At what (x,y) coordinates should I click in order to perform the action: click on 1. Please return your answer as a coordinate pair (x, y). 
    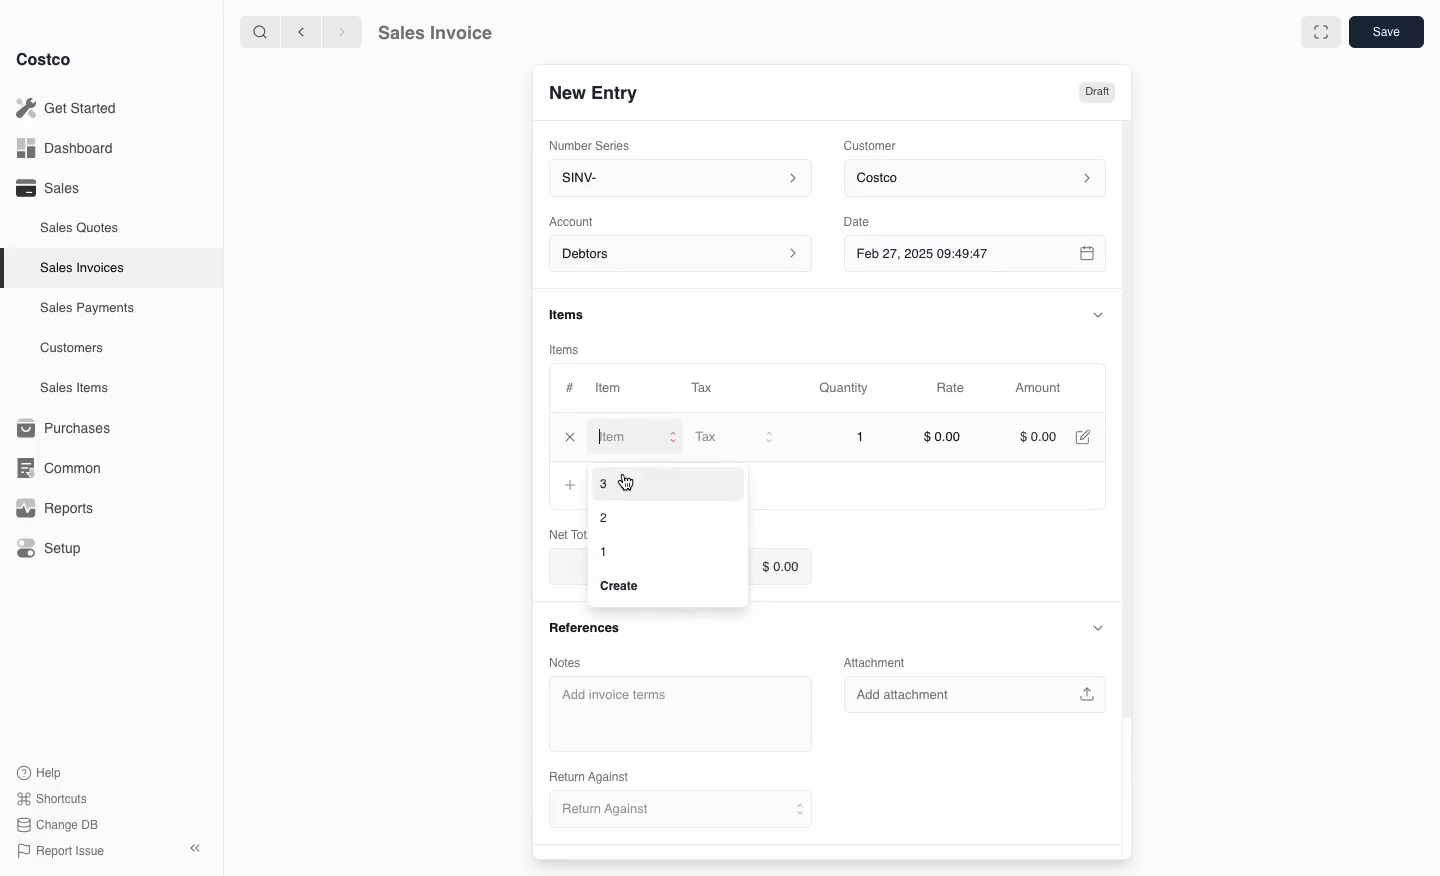
    Looking at the image, I should click on (862, 438).